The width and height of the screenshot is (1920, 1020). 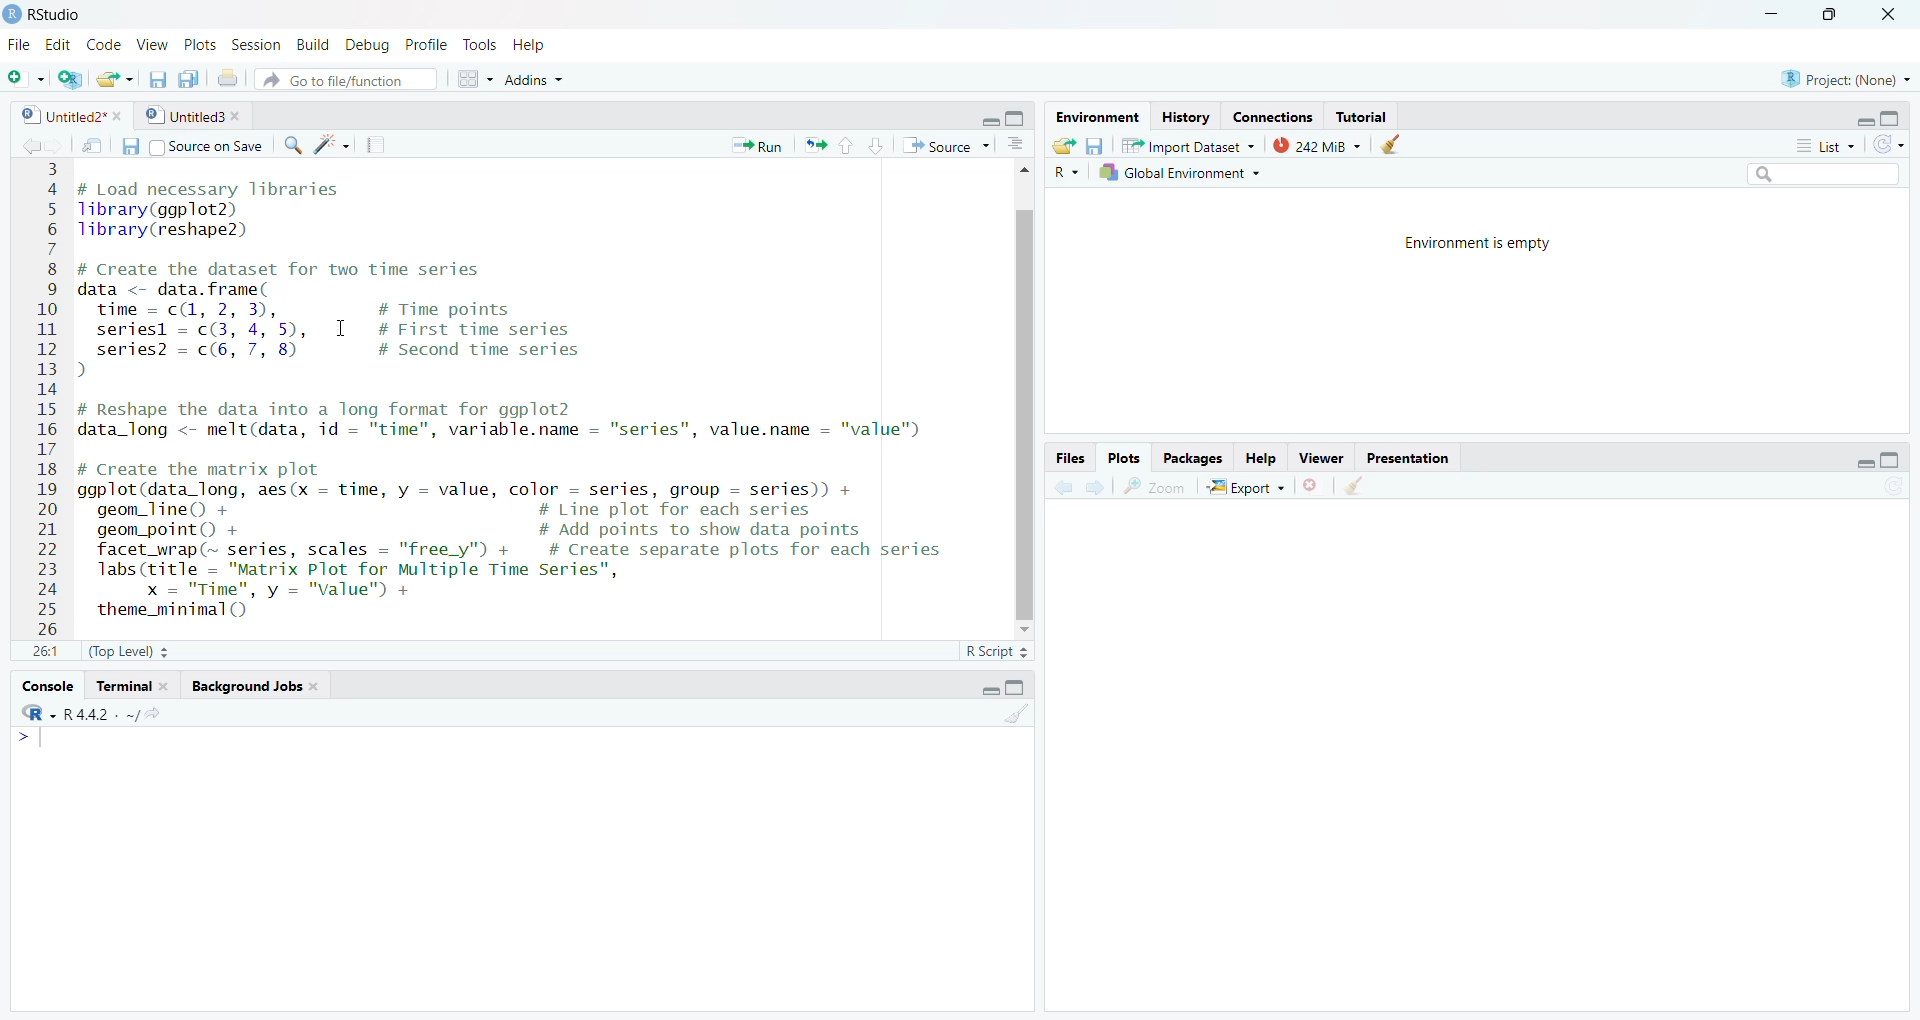 What do you see at coordinates (1845, 77) in the screenshot?
I see `Project: (None) ` at bounding box center [1845, 77].